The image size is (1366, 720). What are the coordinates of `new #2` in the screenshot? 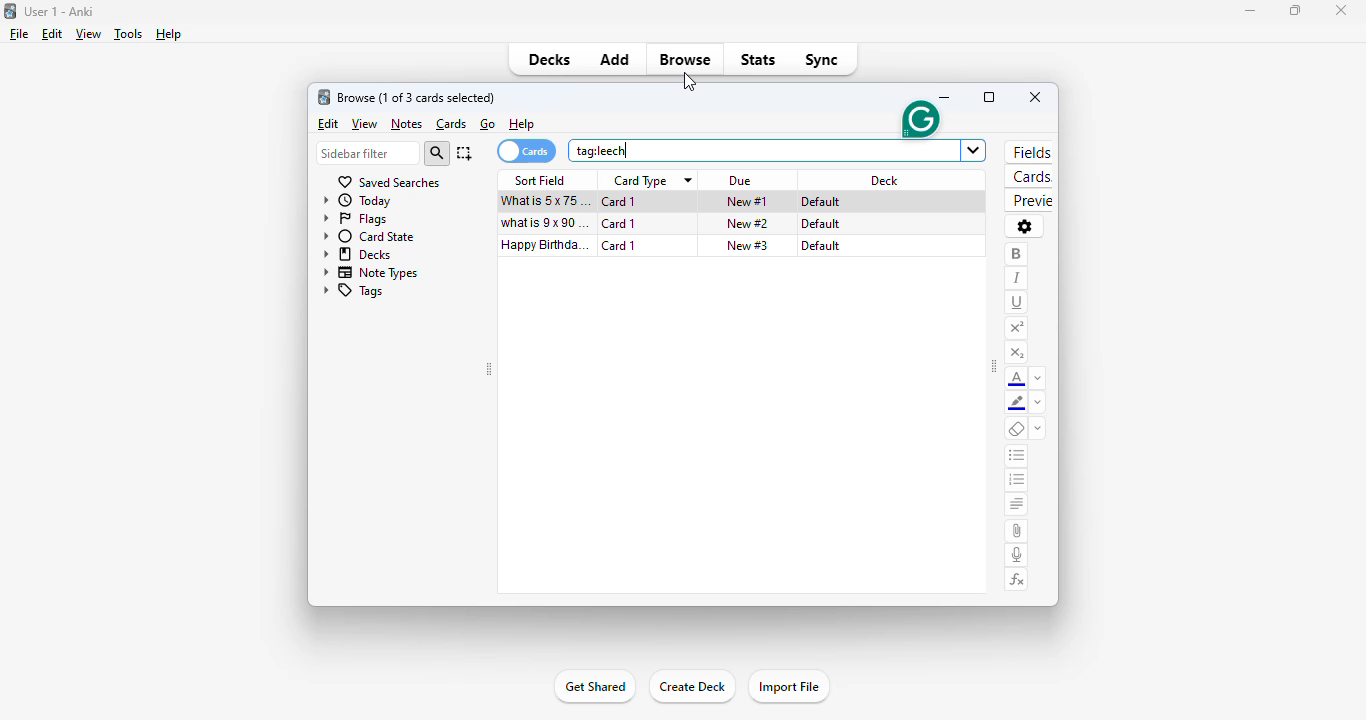 It's located at (748, 223).